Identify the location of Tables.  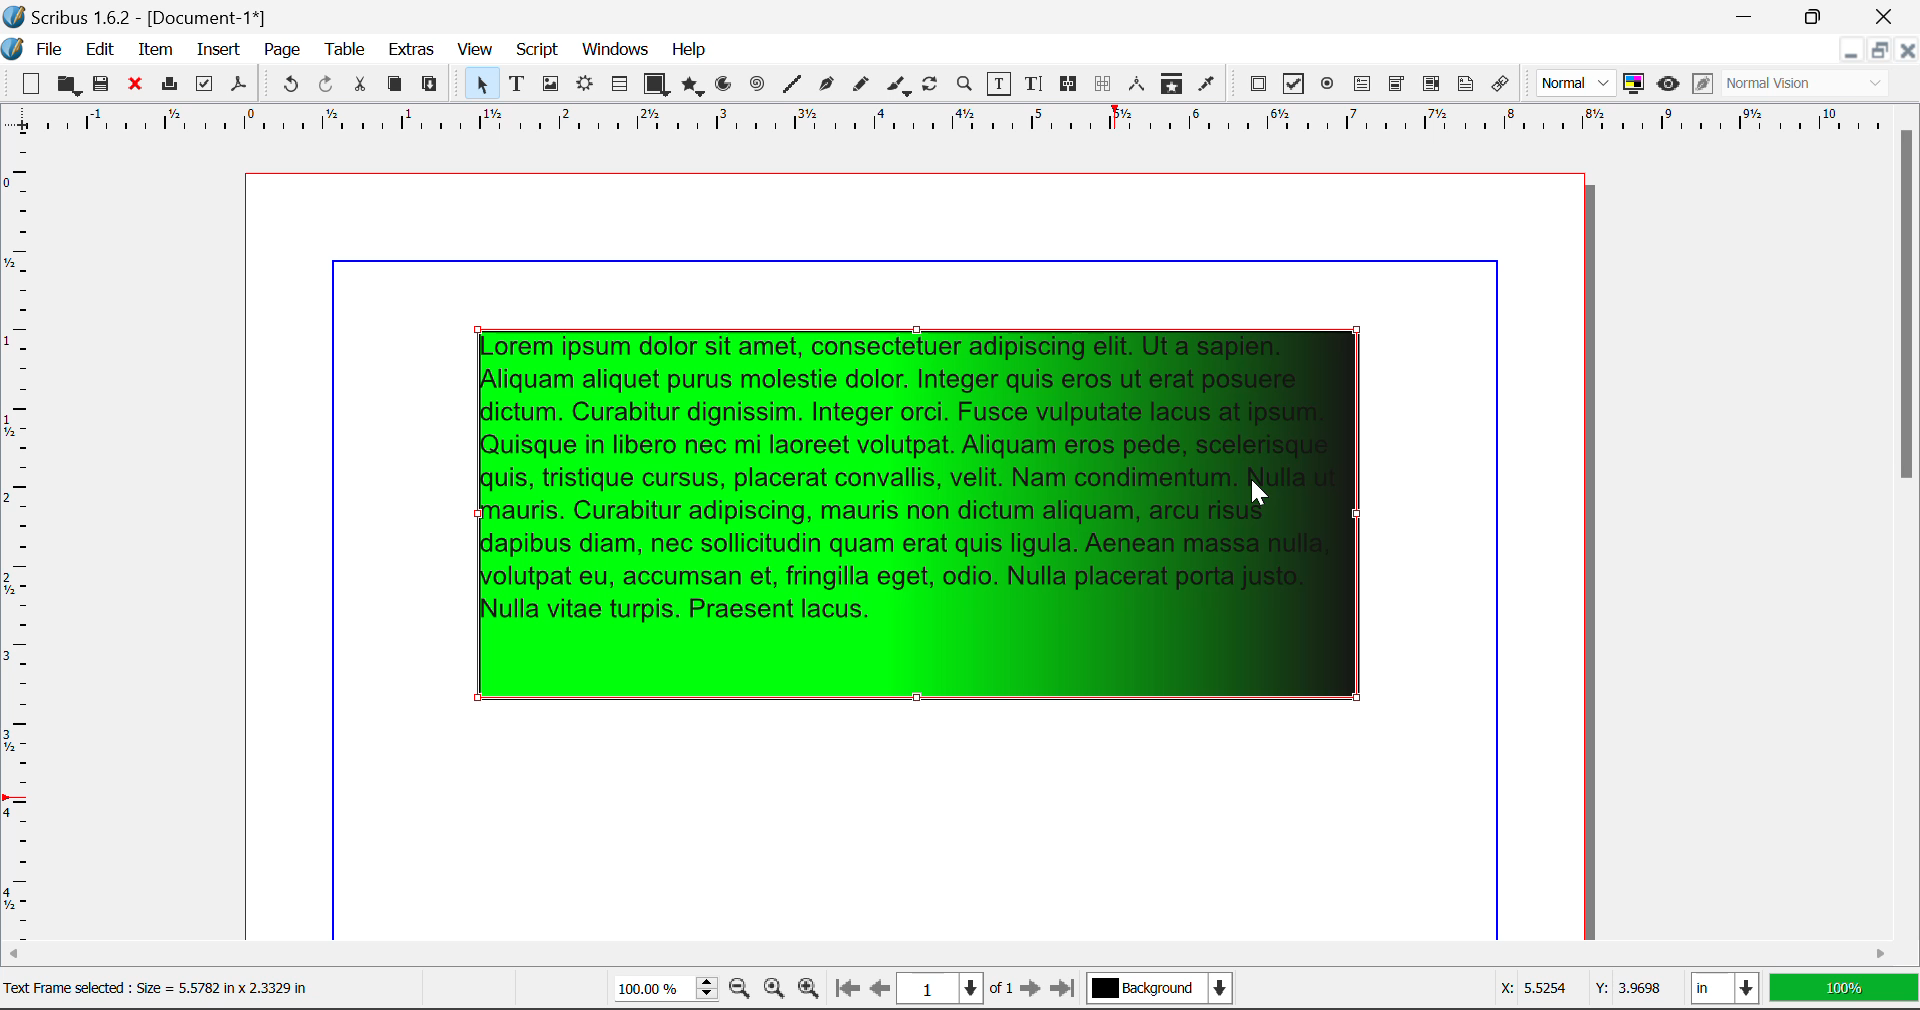
(619, 86).